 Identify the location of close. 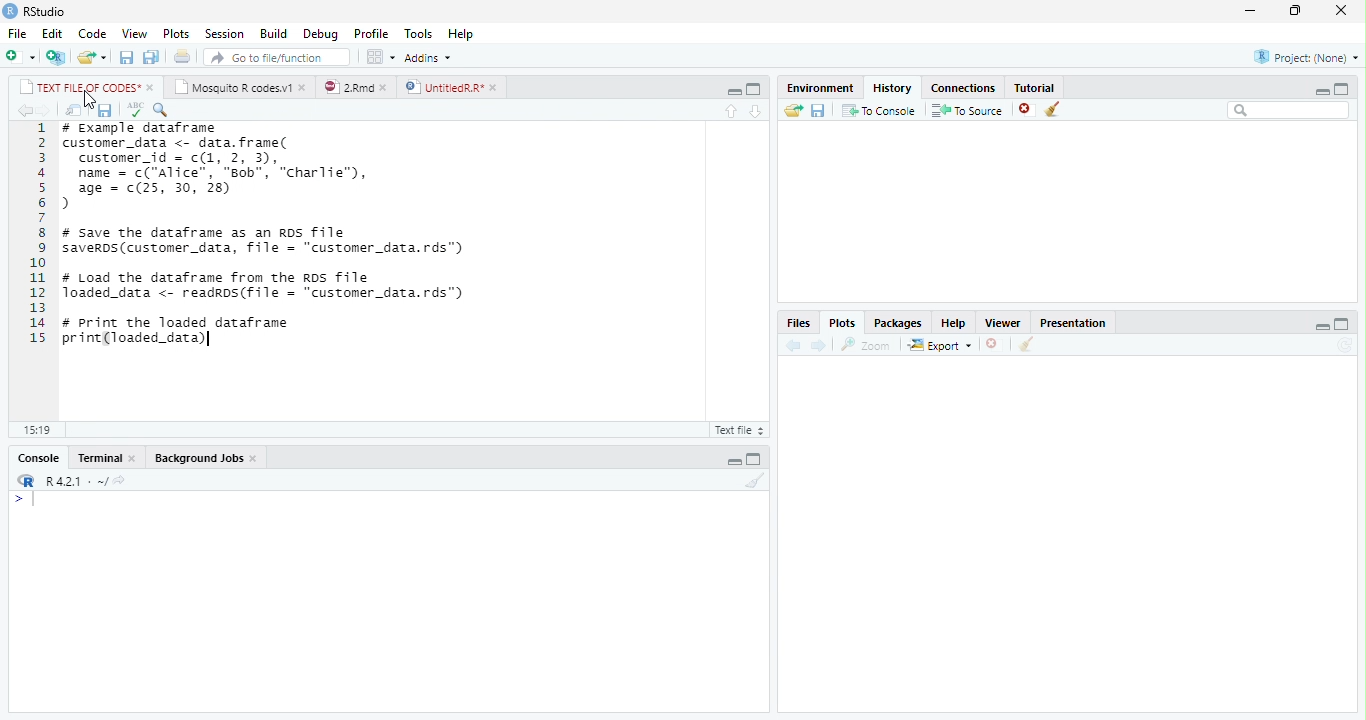
(496, 87).